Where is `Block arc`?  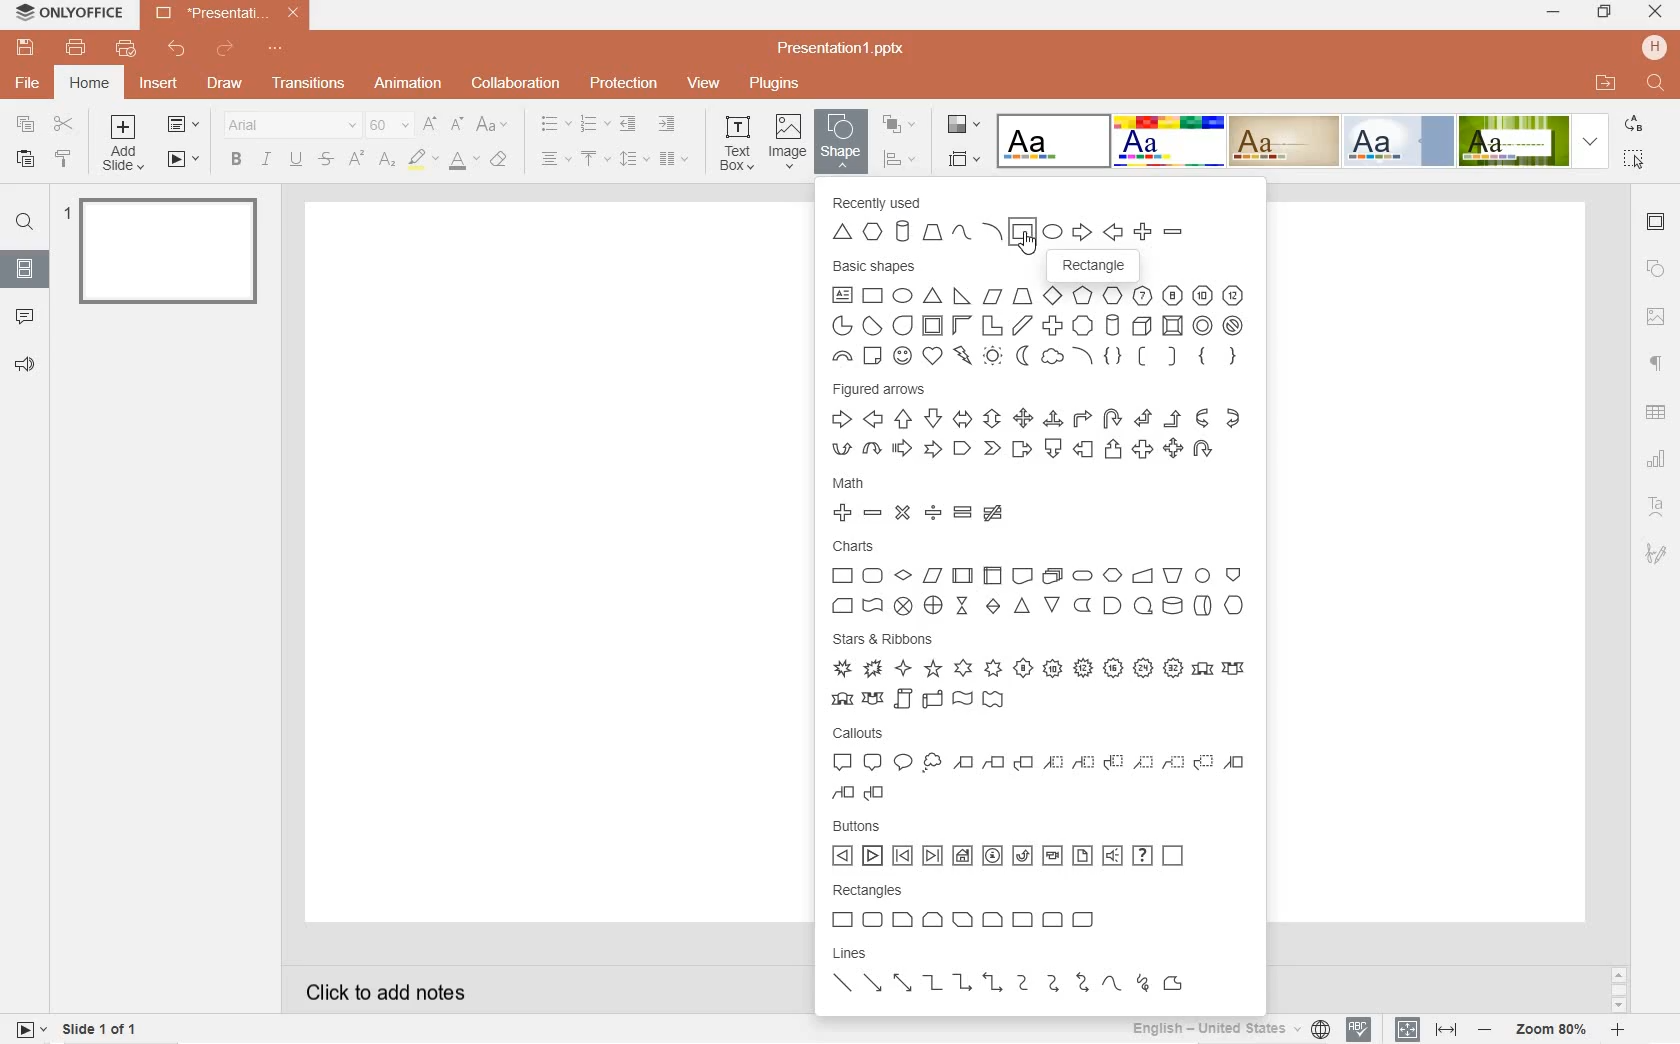
Block arc is located at coordinates (843, 357).